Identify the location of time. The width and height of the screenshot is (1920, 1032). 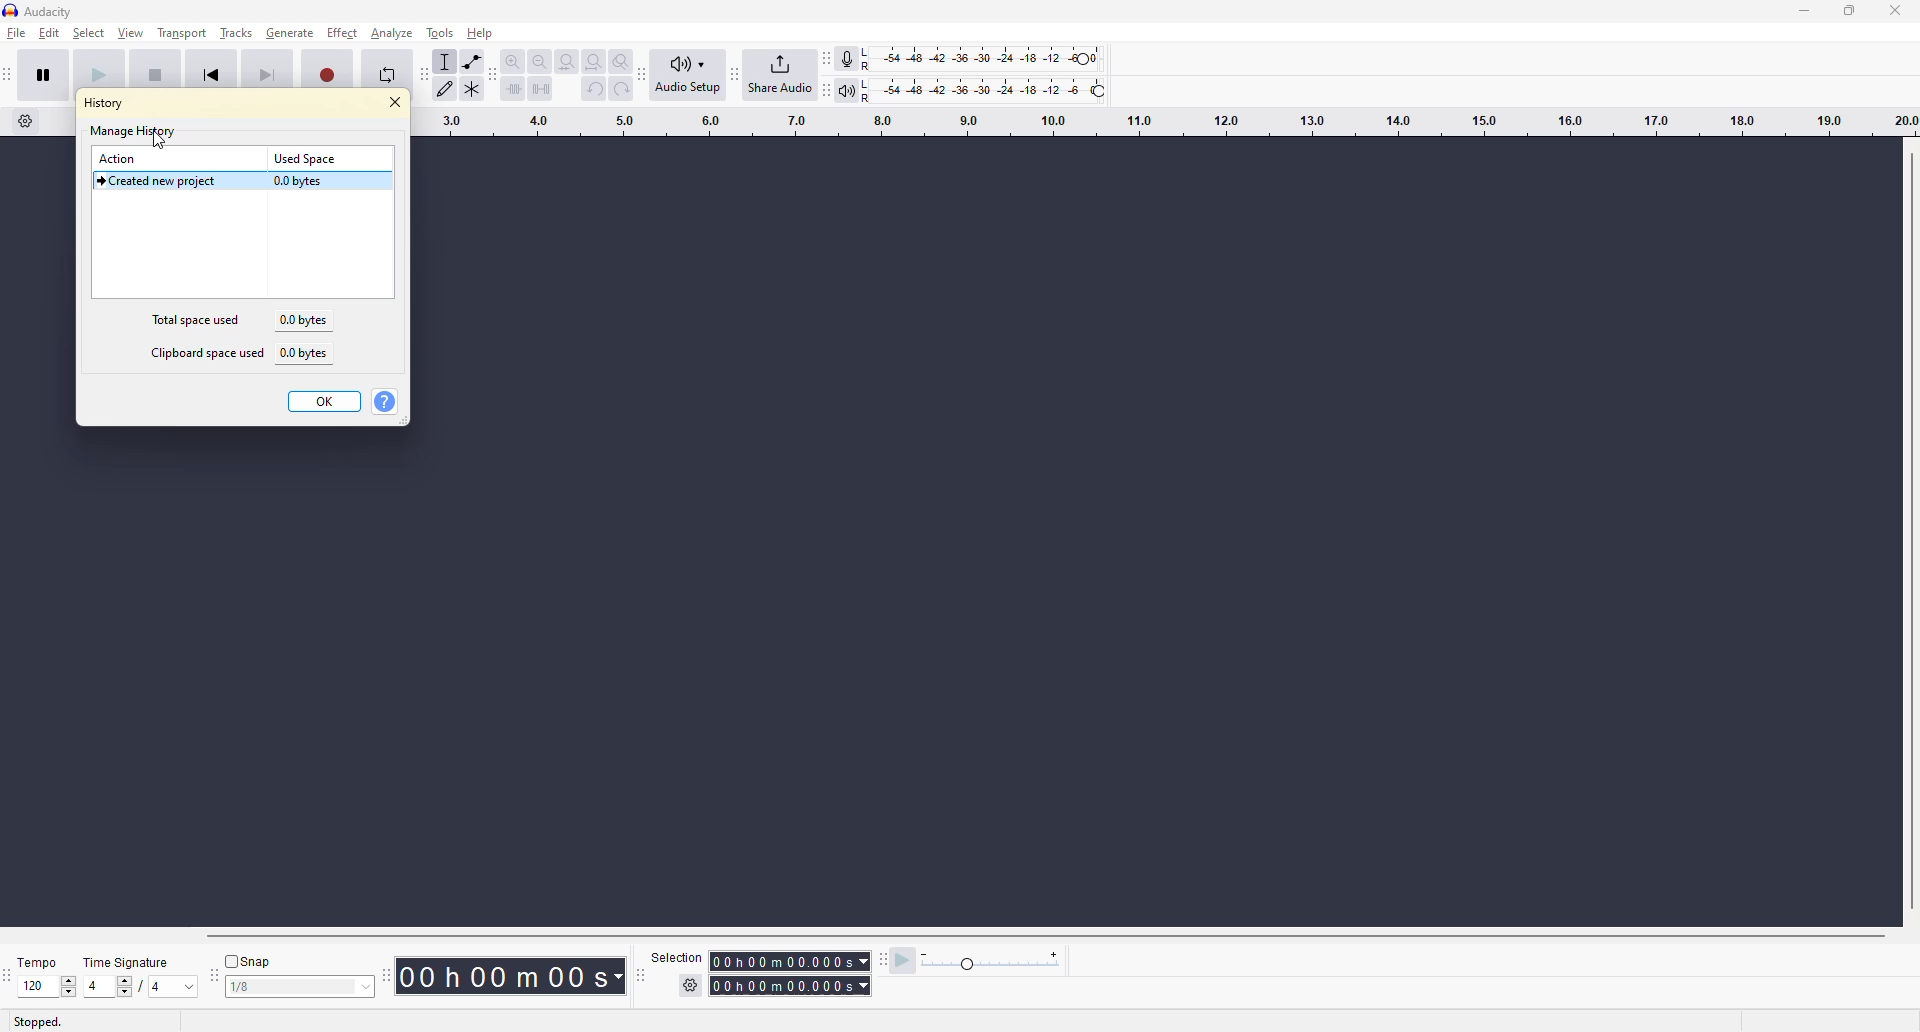
(507, 975).